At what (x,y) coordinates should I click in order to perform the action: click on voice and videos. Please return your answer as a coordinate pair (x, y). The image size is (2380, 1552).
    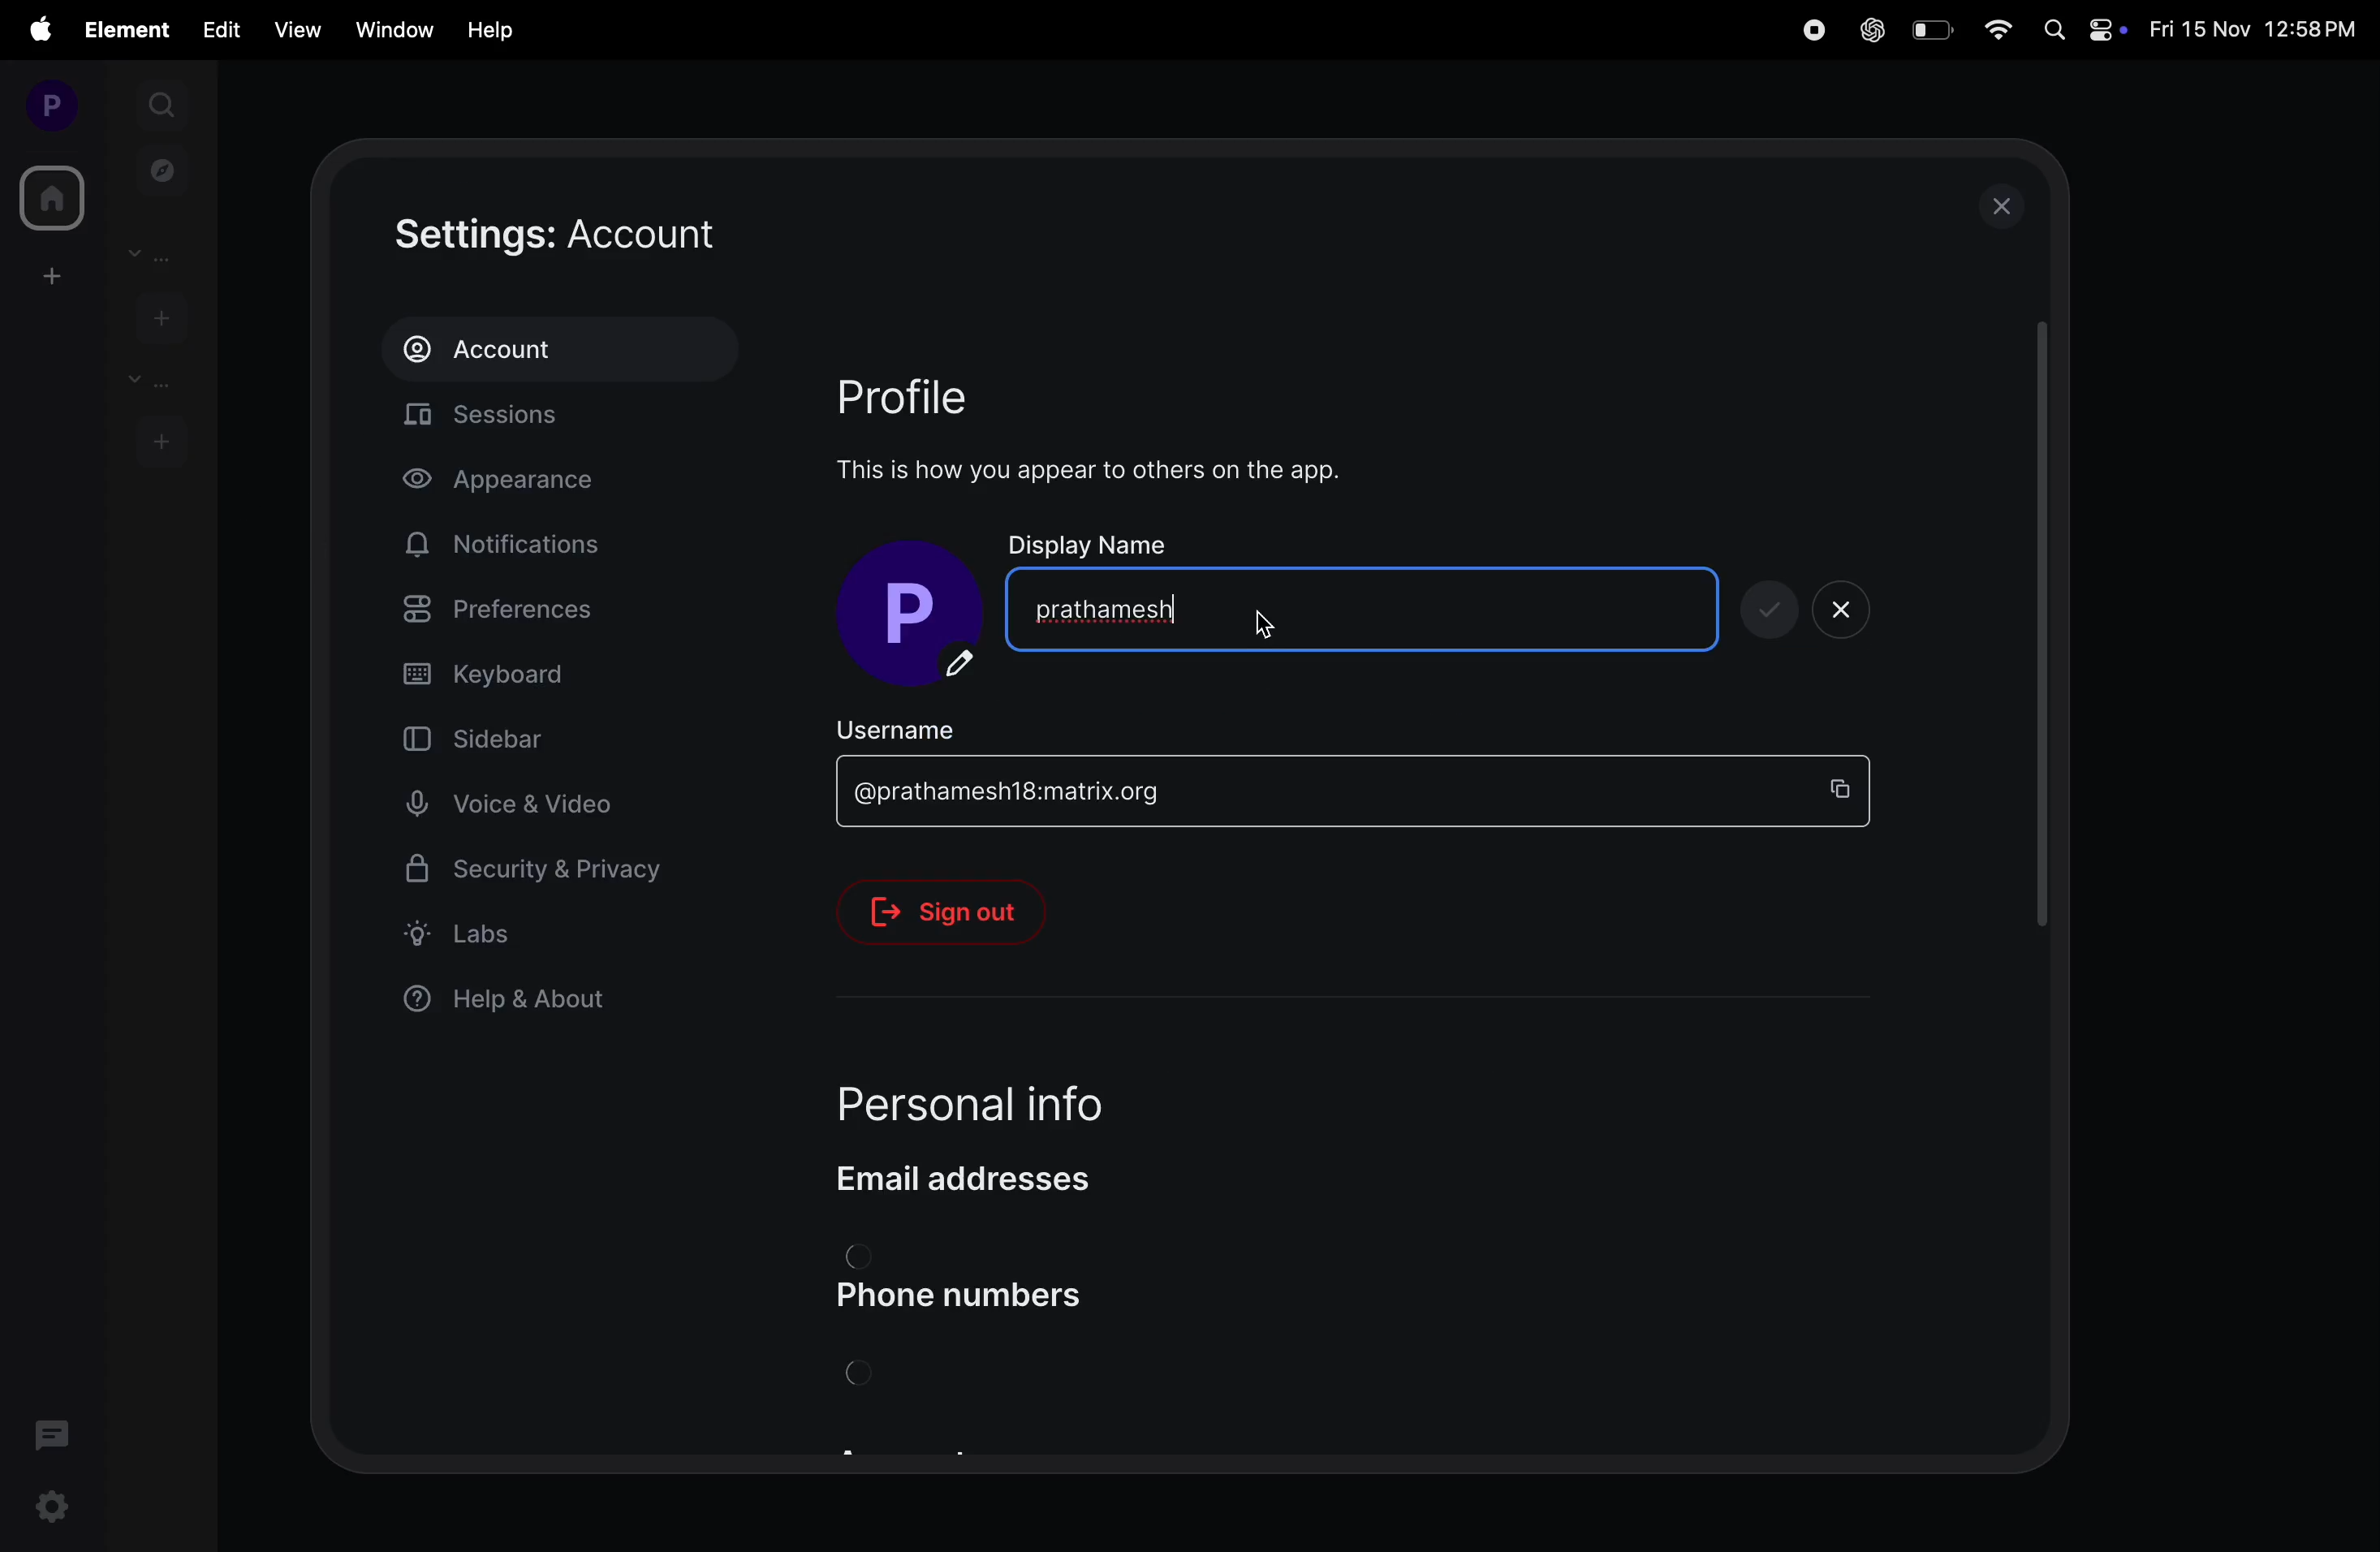
    Looking at the image, I should click on (521, 805).